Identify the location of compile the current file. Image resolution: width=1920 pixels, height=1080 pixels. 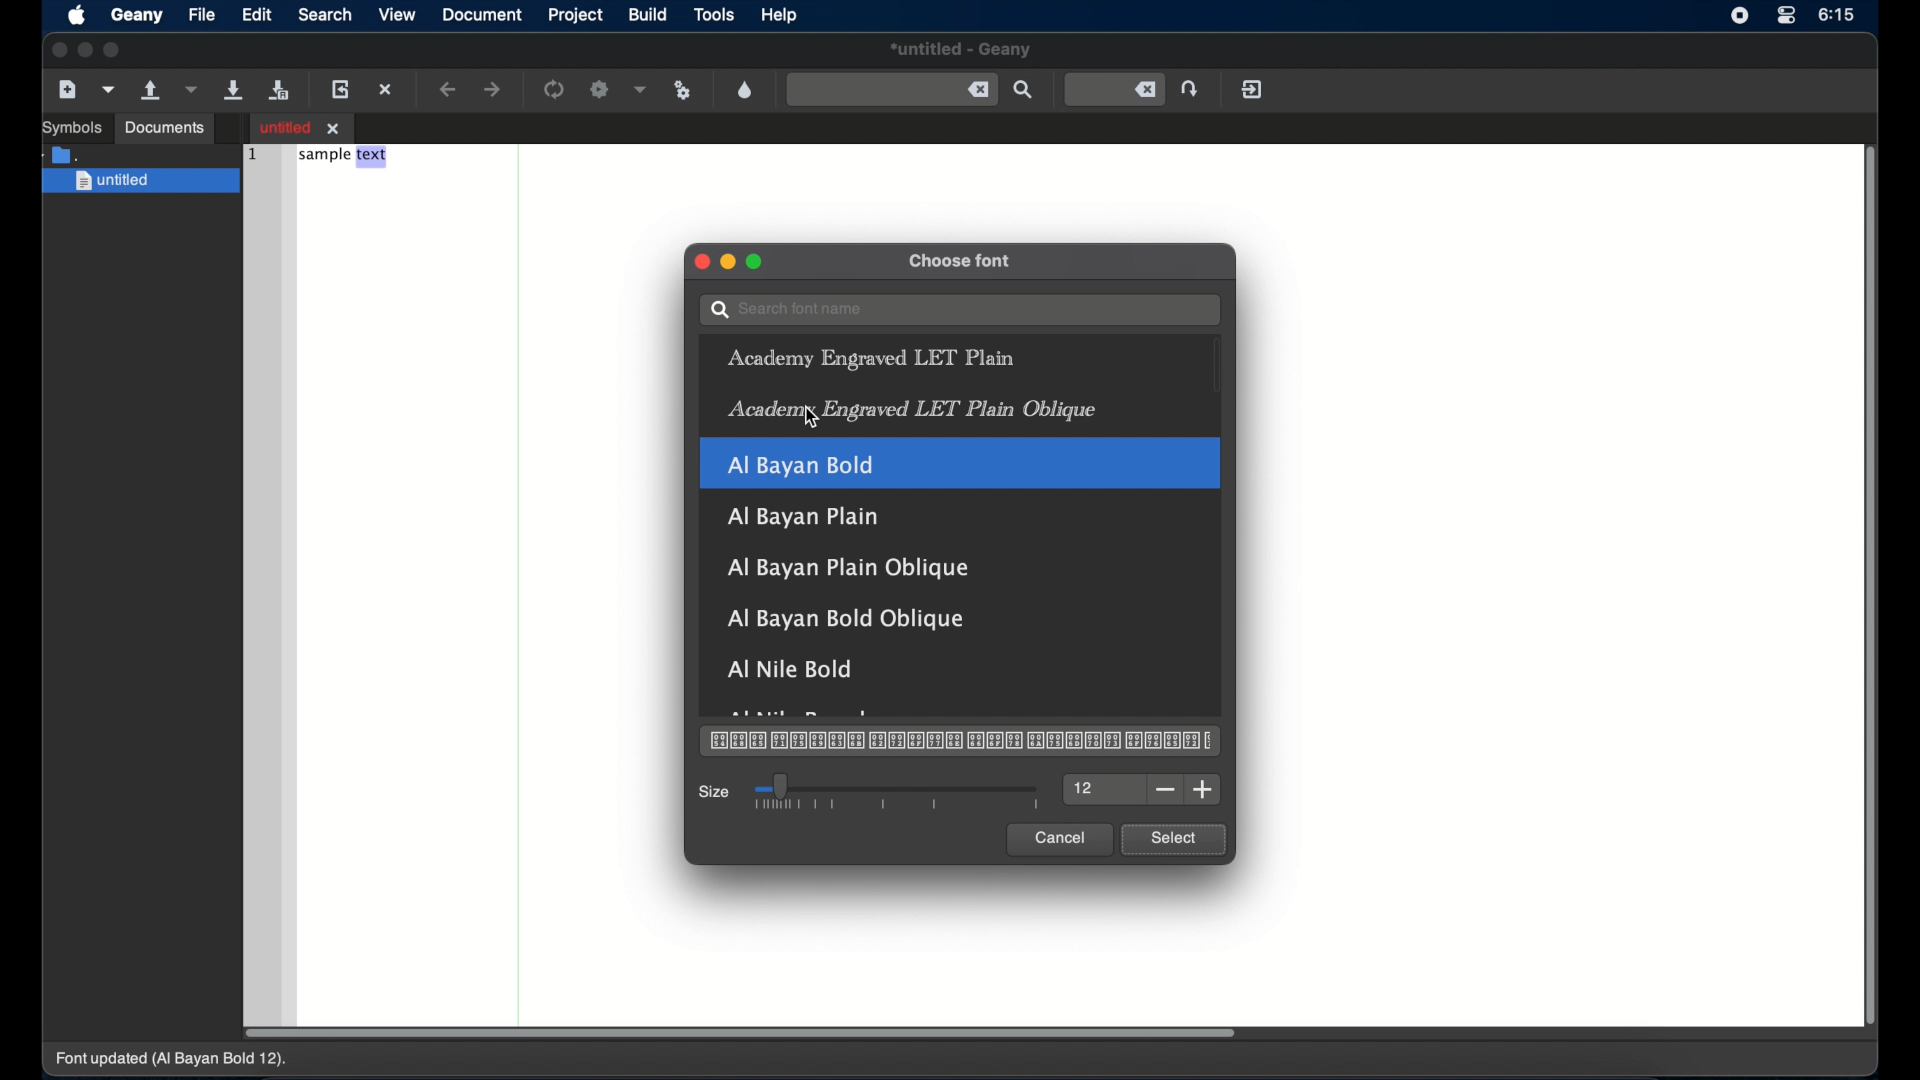
(555, 89).